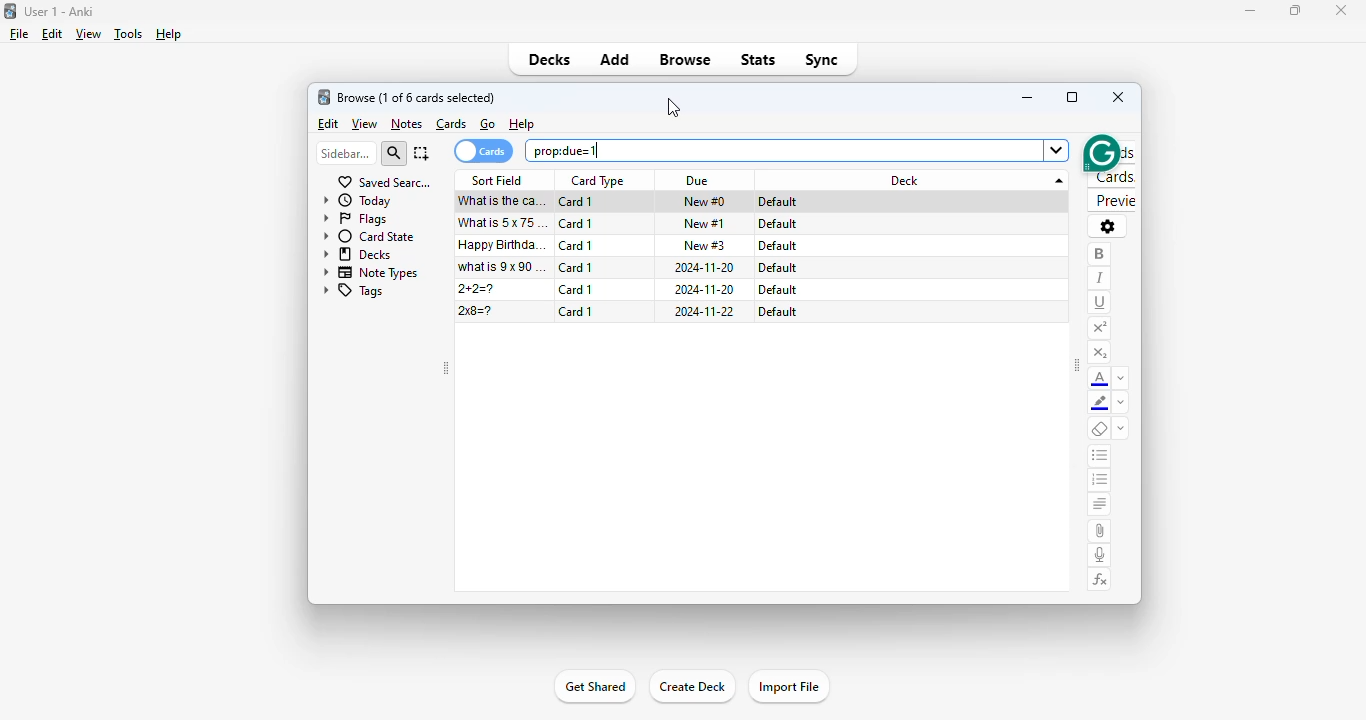 The height and width of the screenshot is (720, 1366). Describe the element at coordinates (788, 687) in the screenshot. I see `import file` at that location.